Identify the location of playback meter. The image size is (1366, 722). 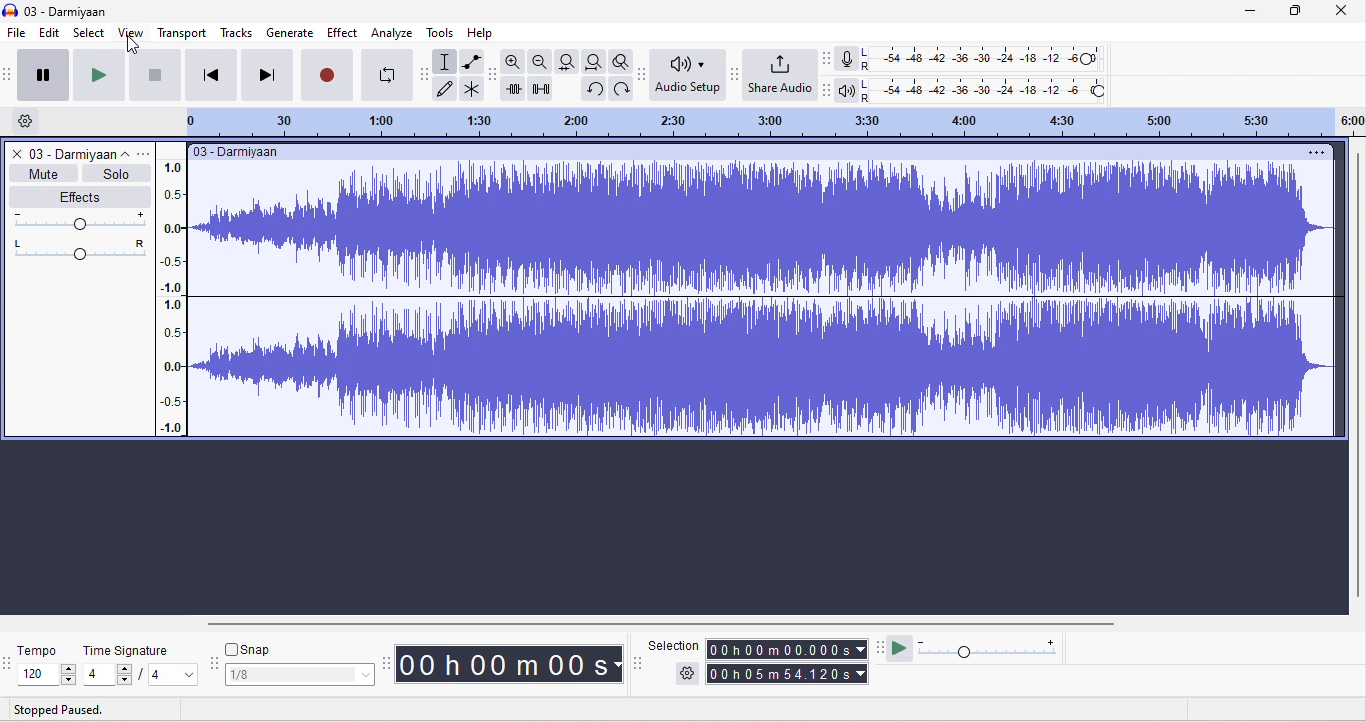
(848, 92).